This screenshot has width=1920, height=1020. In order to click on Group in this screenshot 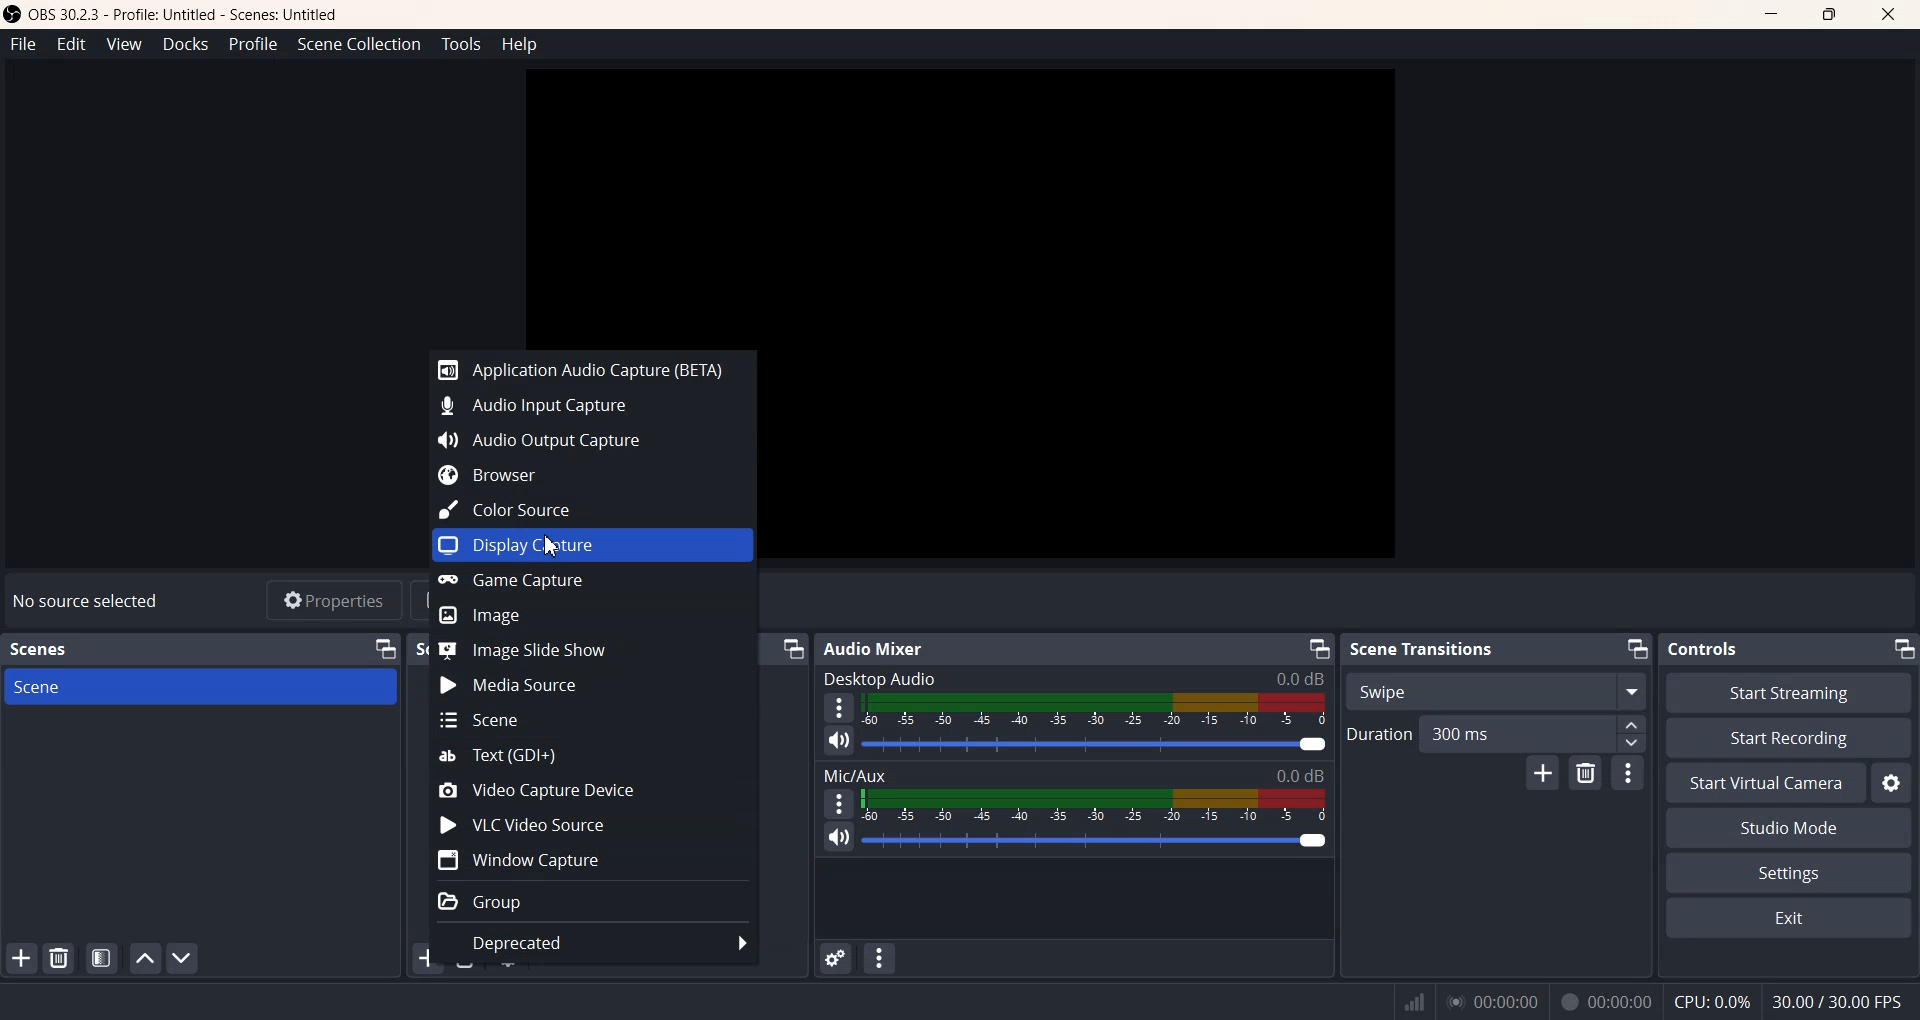, I will do `click(595, 899)`.